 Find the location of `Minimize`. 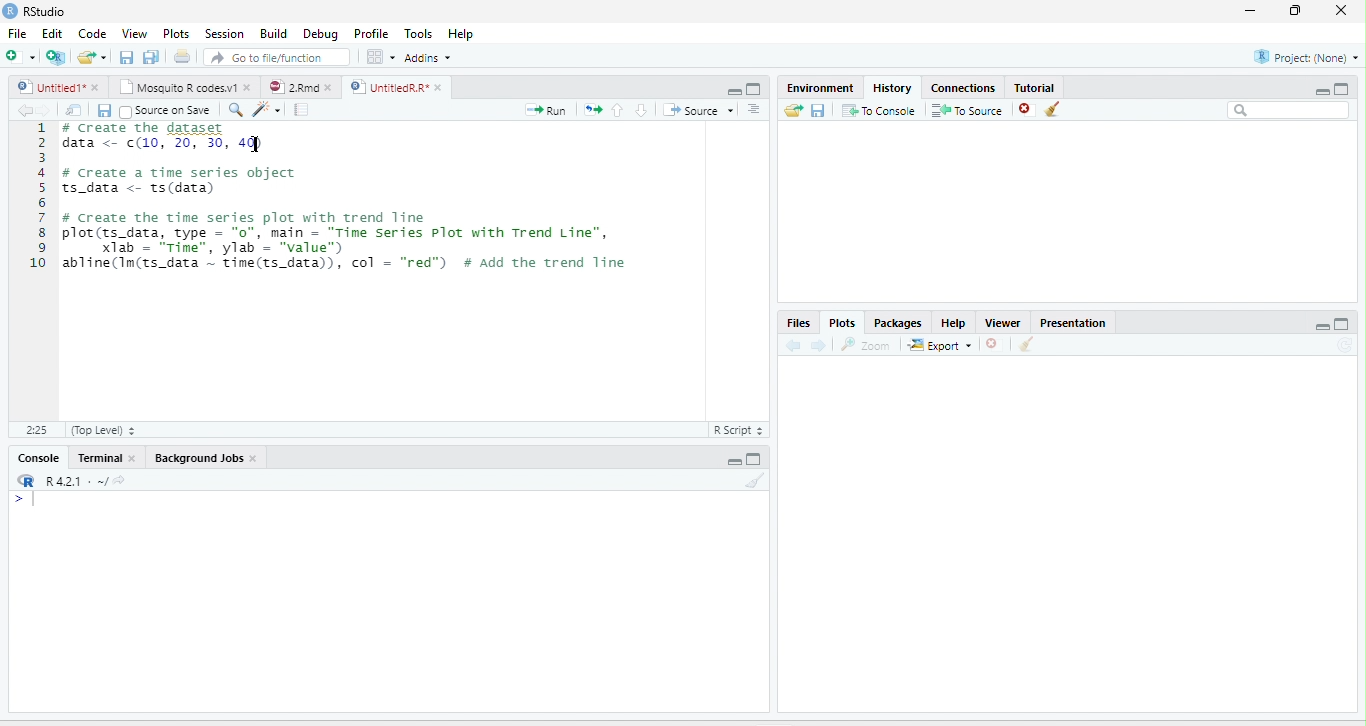

Minimize is located at coordinates (732, 462).